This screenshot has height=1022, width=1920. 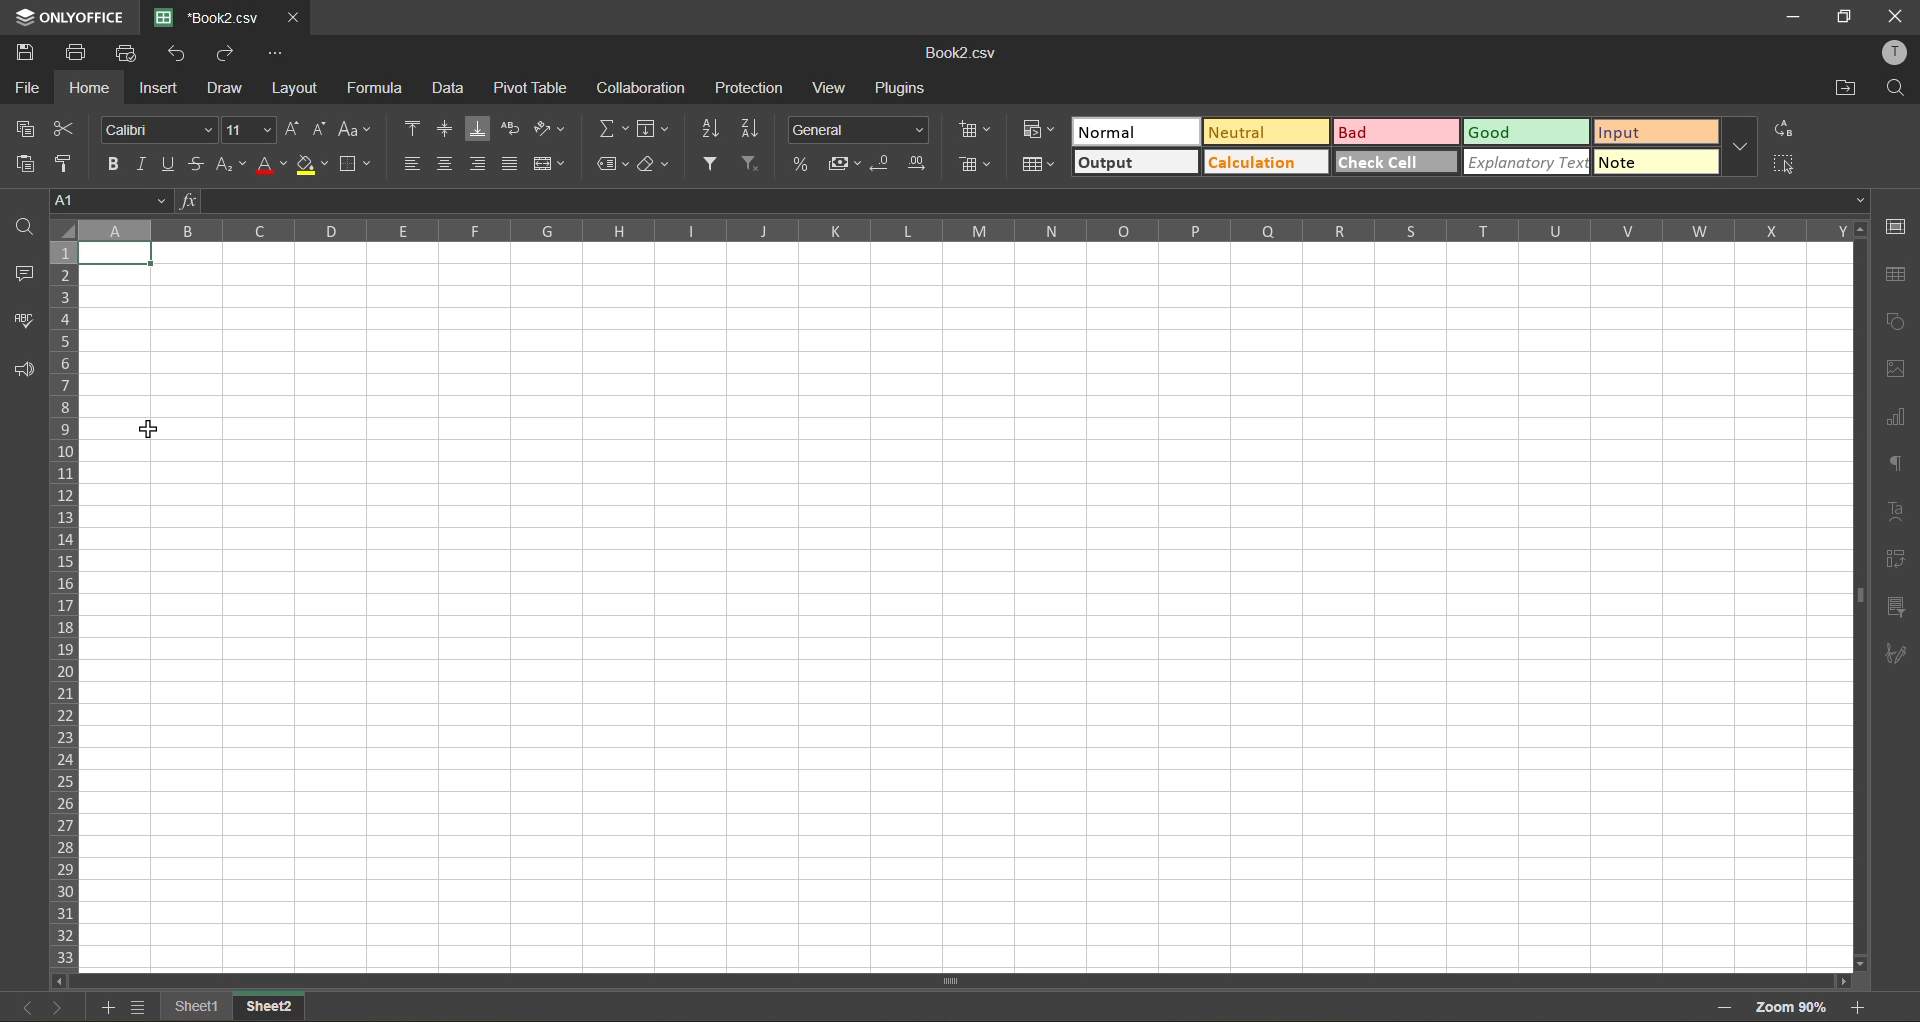 What do you see at coordinates (482, 164) in the screenshot?
I see `align right` at bounding box center [482, 164].